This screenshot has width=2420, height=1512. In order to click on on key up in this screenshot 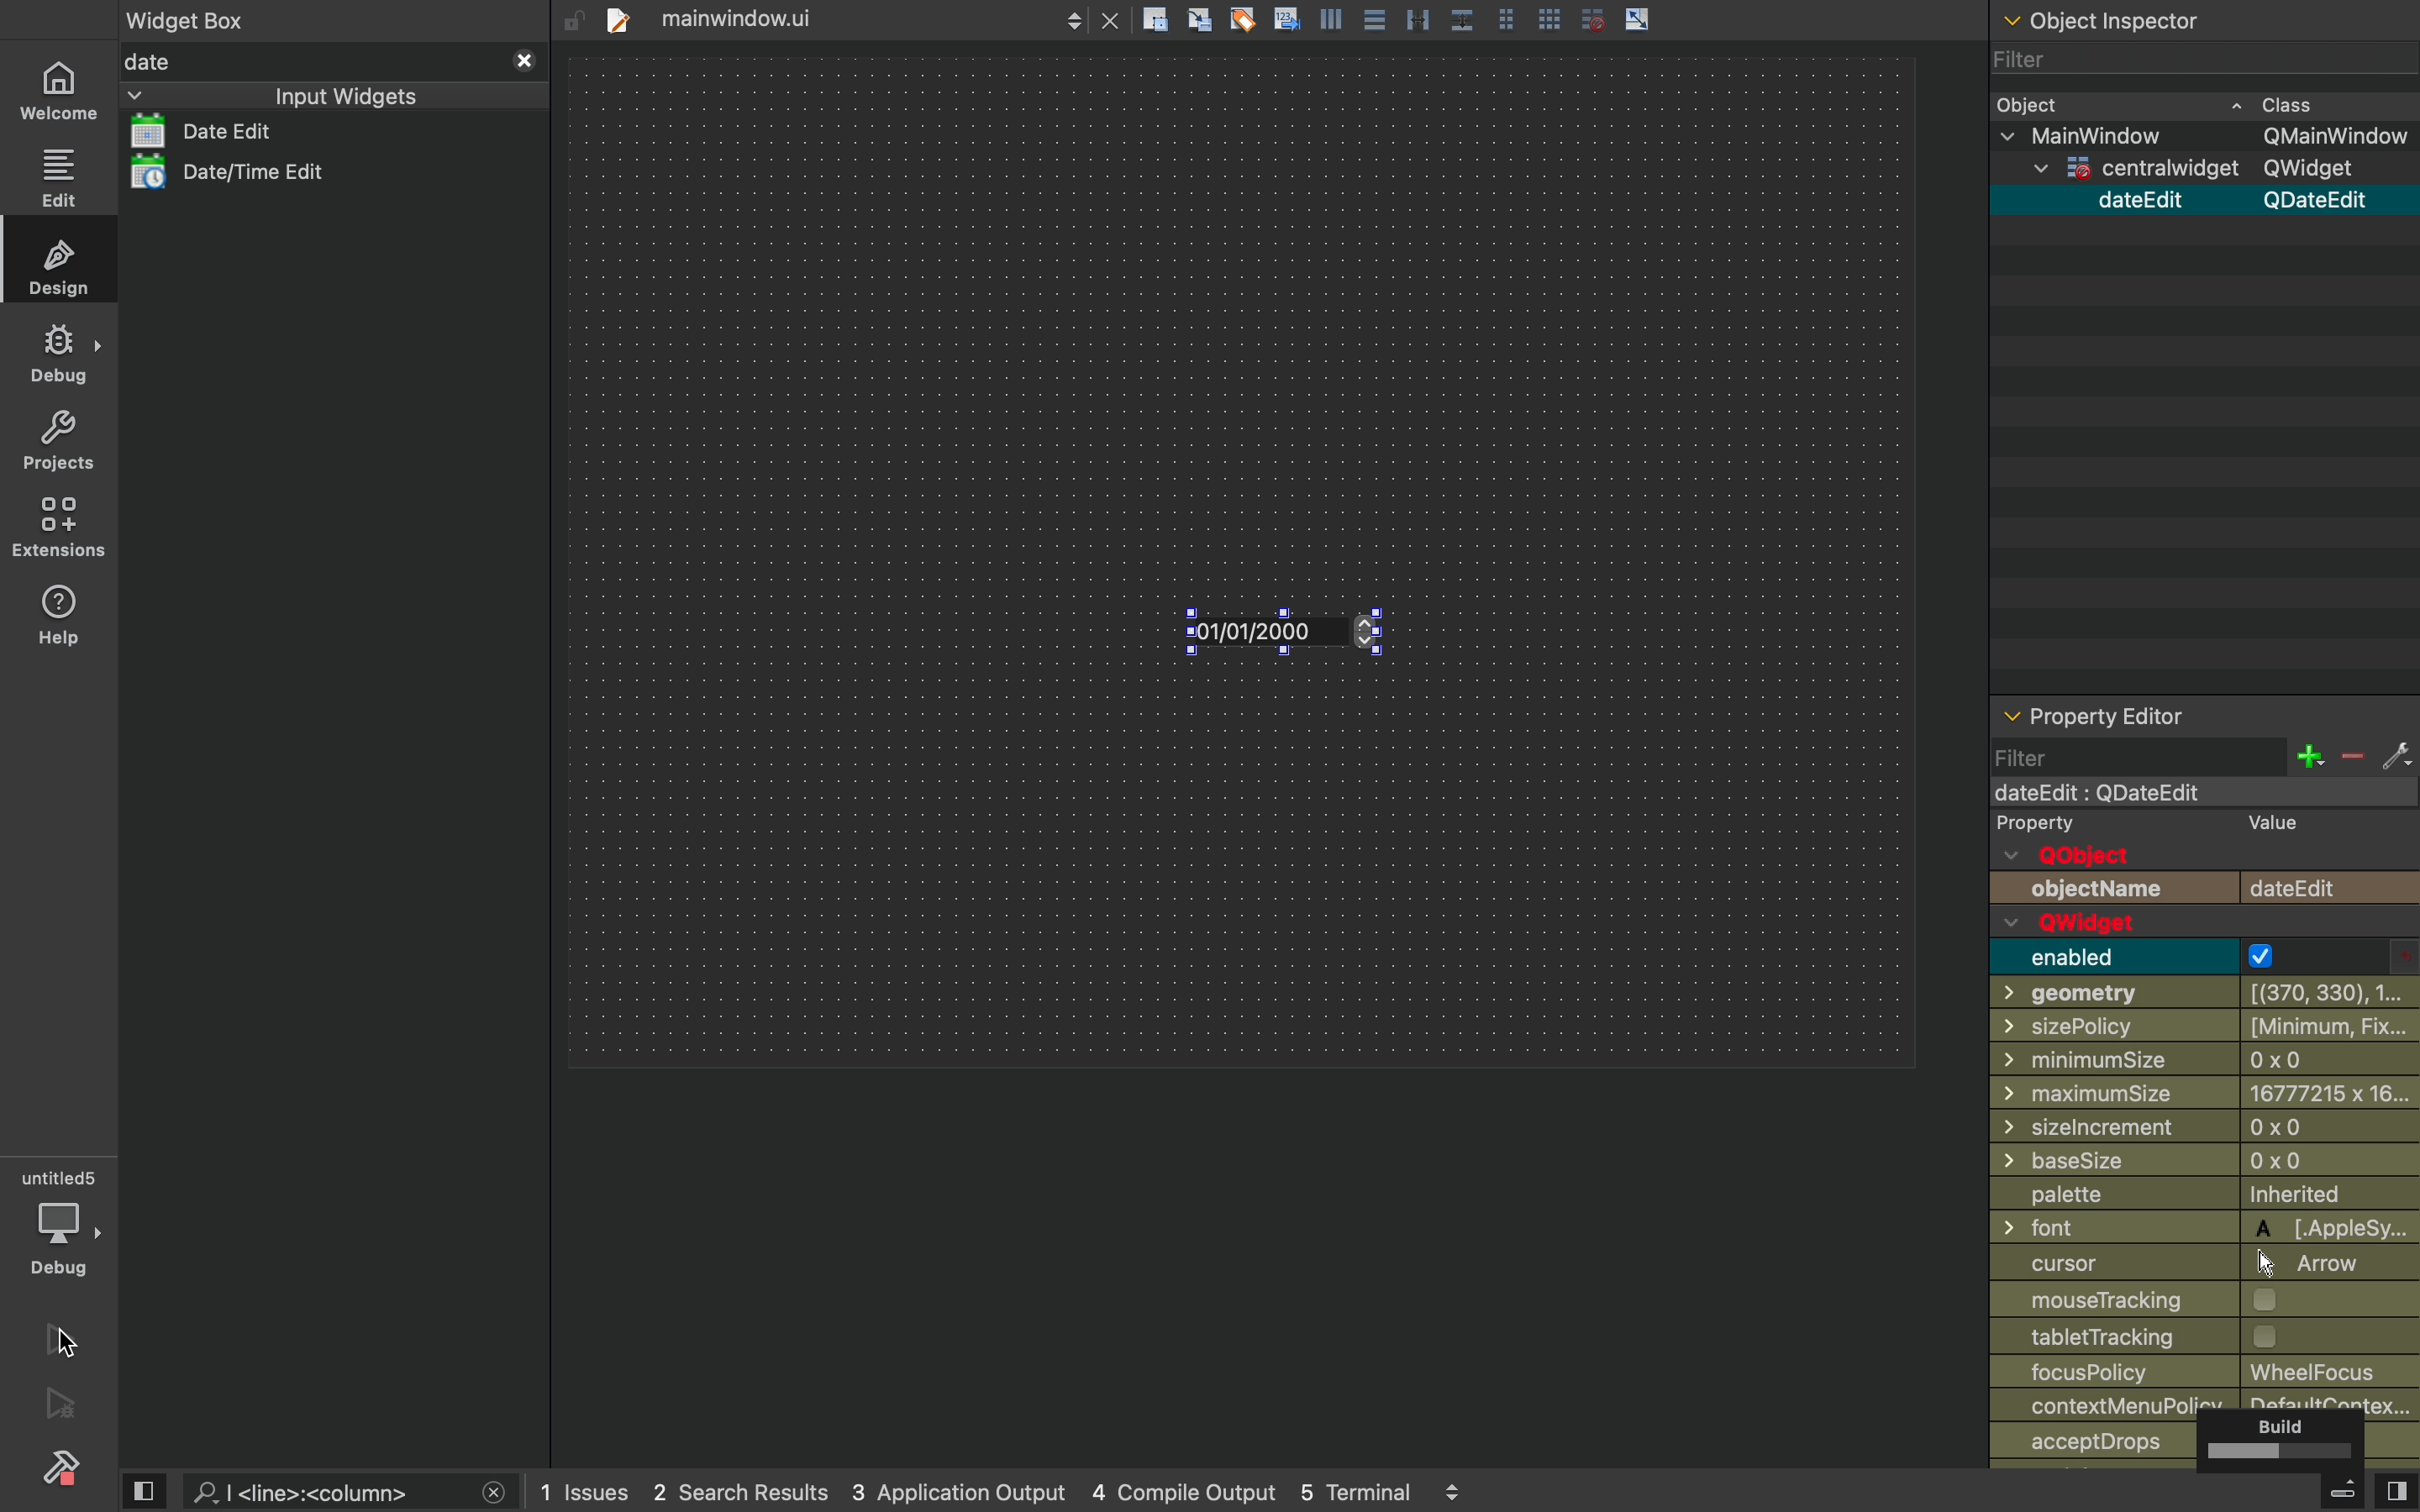, I will do `click(1304, 636)`.